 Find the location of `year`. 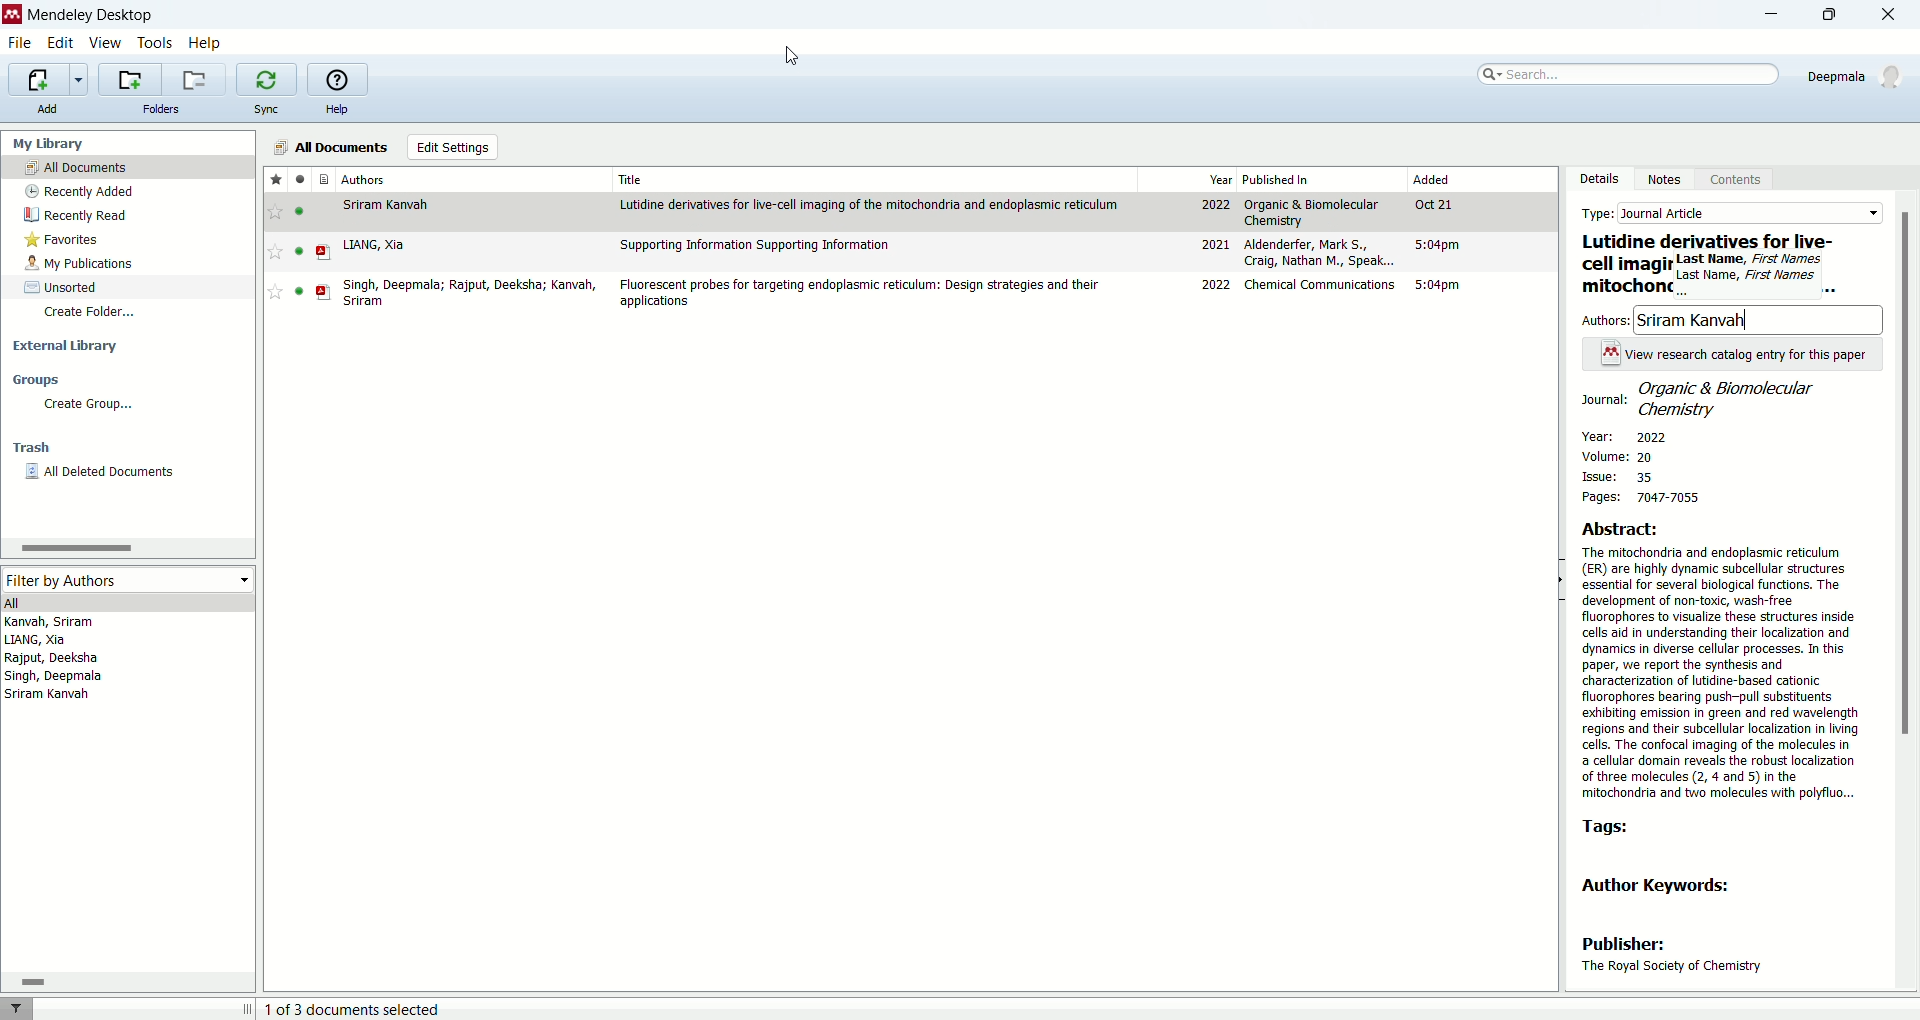

year is located at coordinates (1216, 178).